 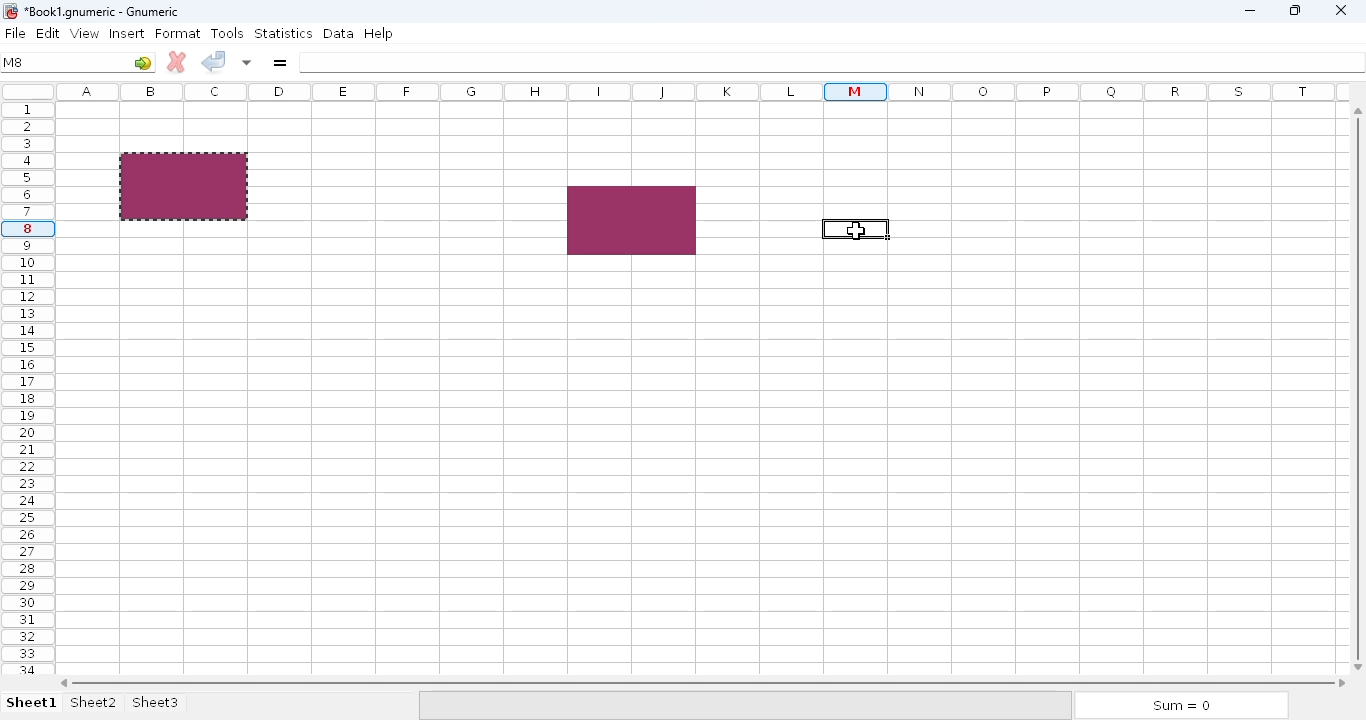 I want to click on insert, so click(x=126, y=33).